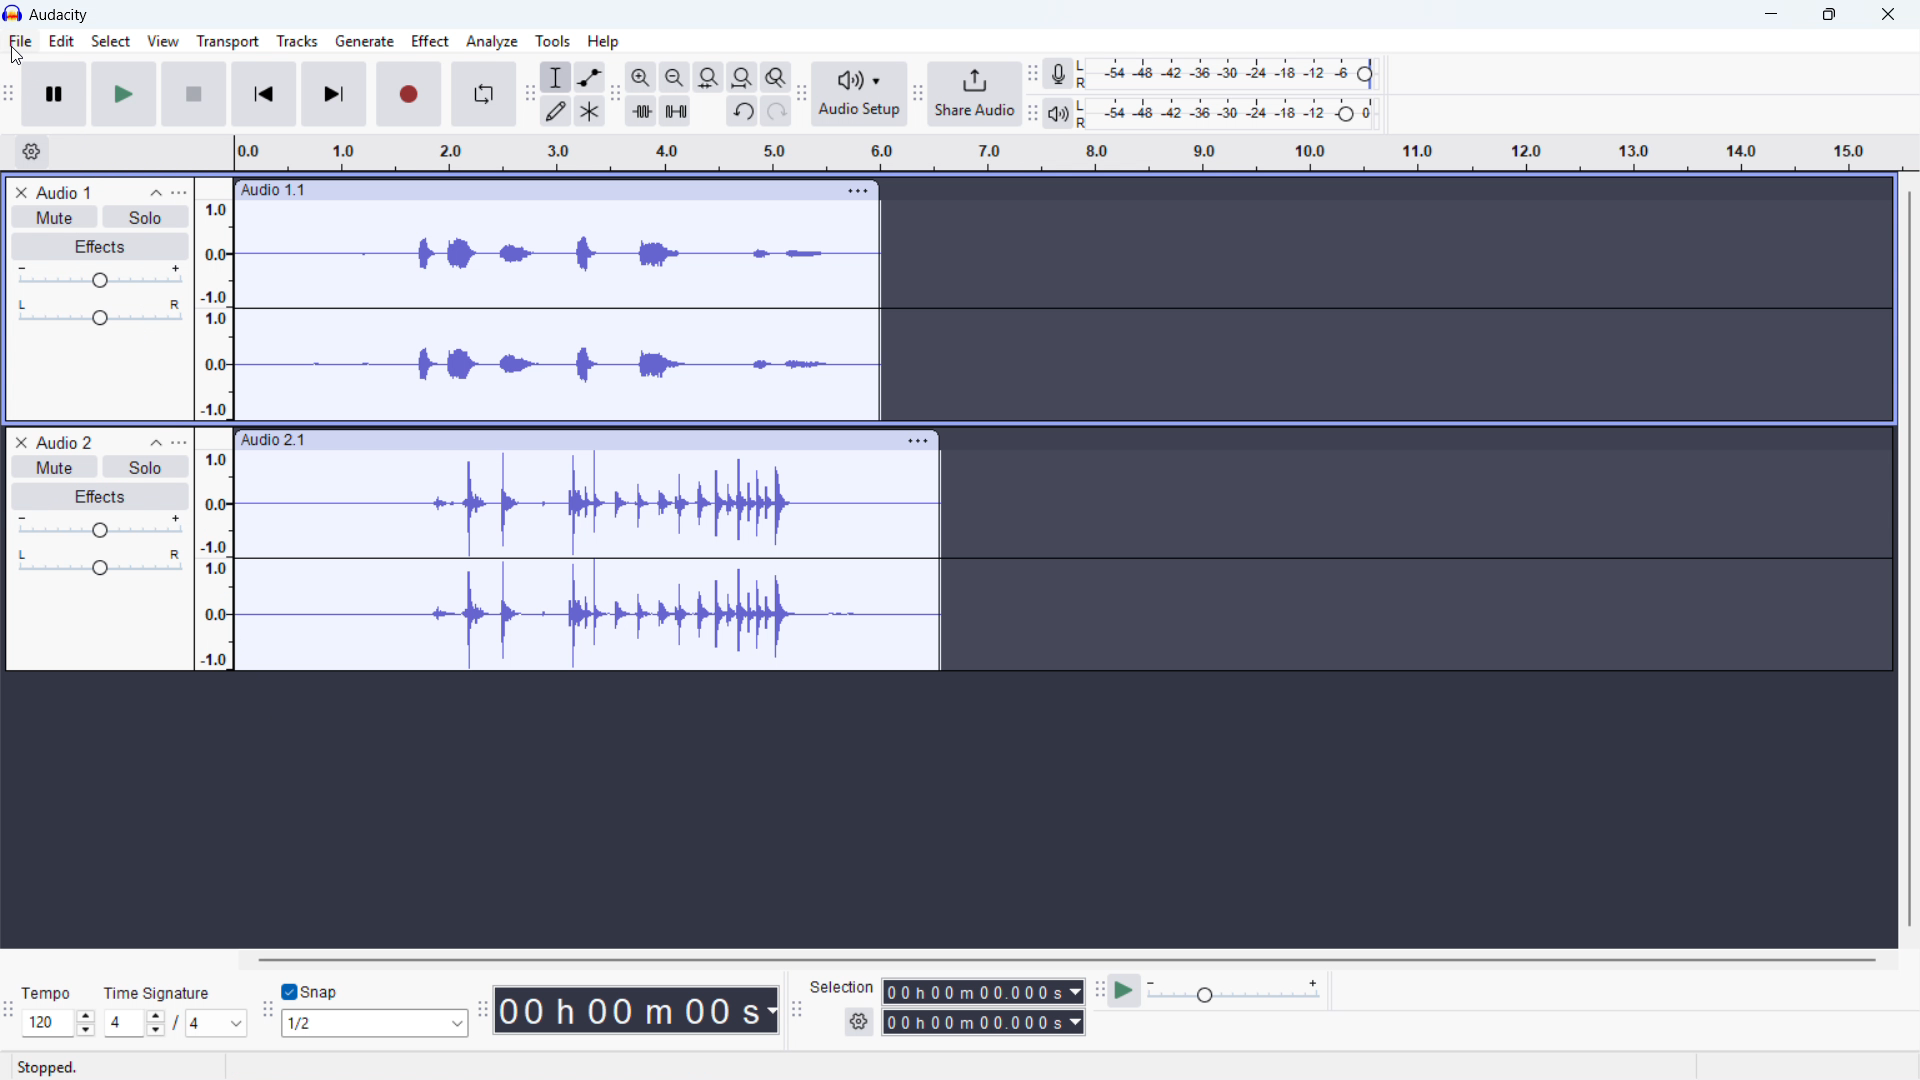 This screenshot has width=1920, height=1080. What do you see at coordinates (100, 279) in the screenshot?
I see `Gain` at bounding box center [100, 279].